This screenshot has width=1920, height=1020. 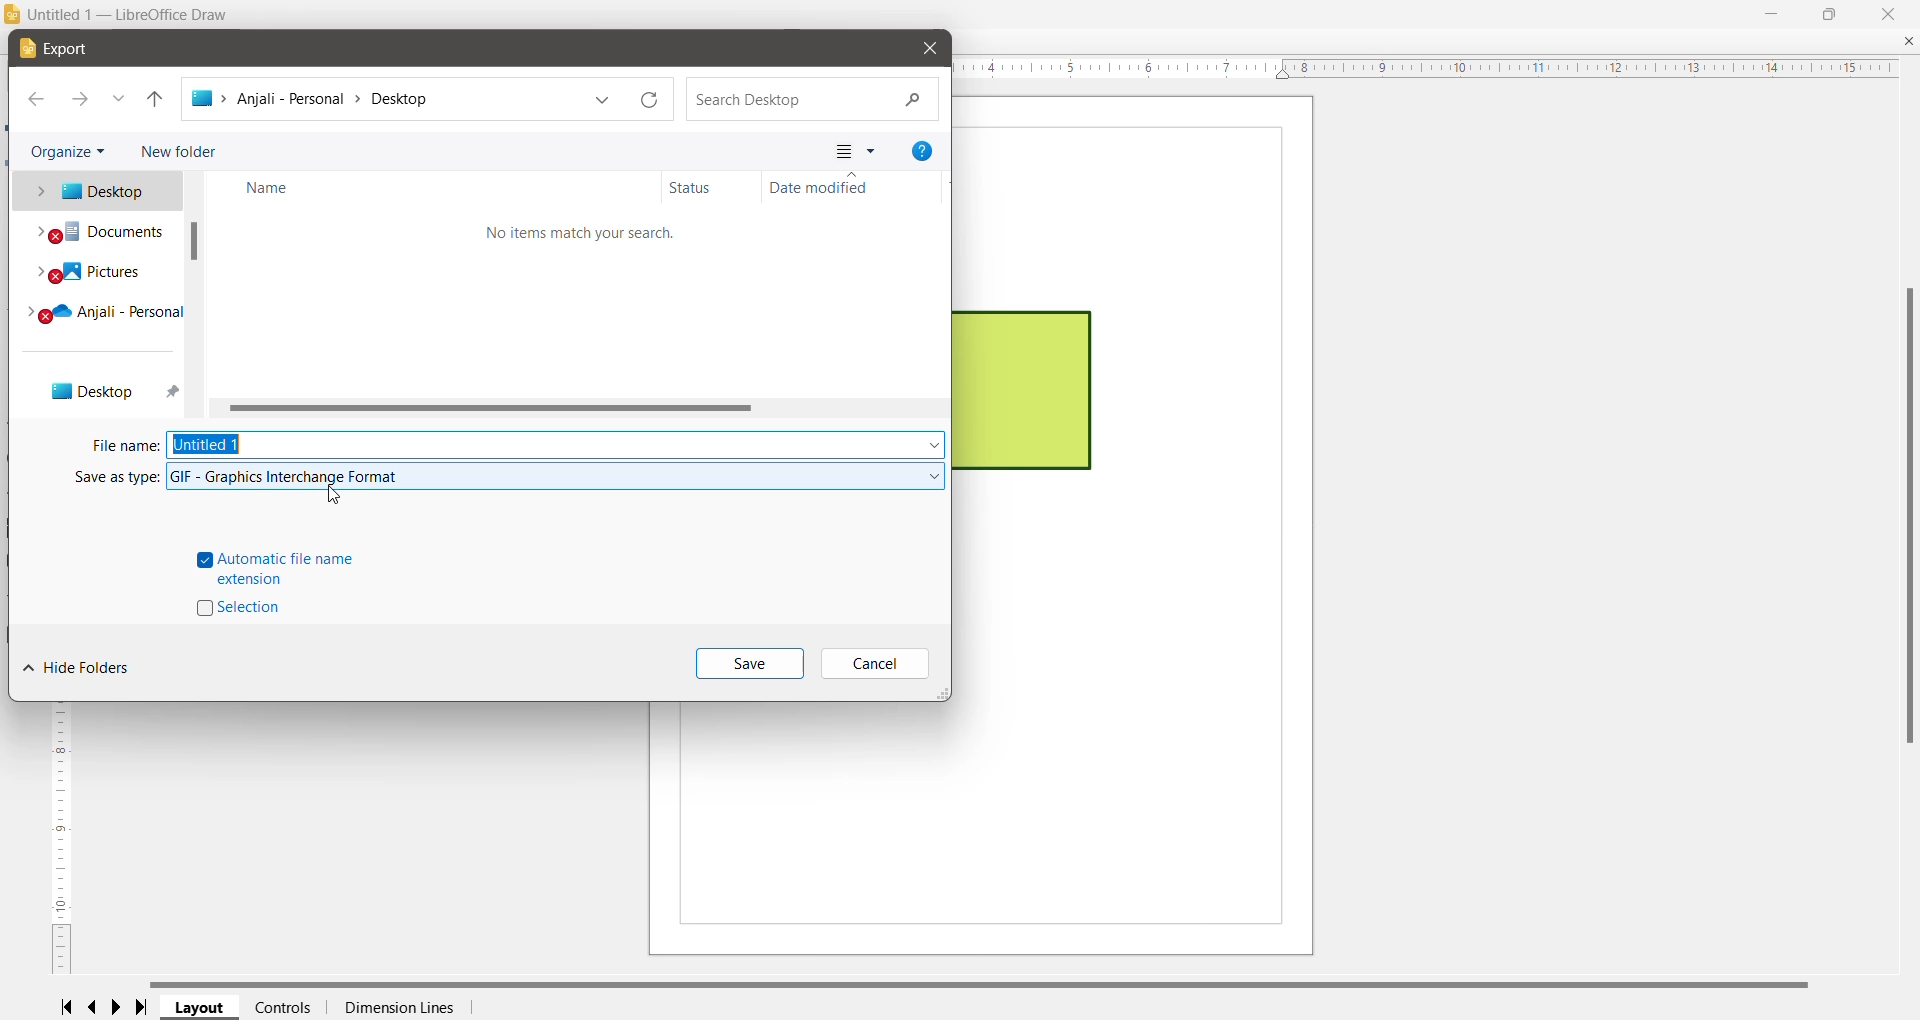 I want to click on Cancel, so click(x=872, y=663).